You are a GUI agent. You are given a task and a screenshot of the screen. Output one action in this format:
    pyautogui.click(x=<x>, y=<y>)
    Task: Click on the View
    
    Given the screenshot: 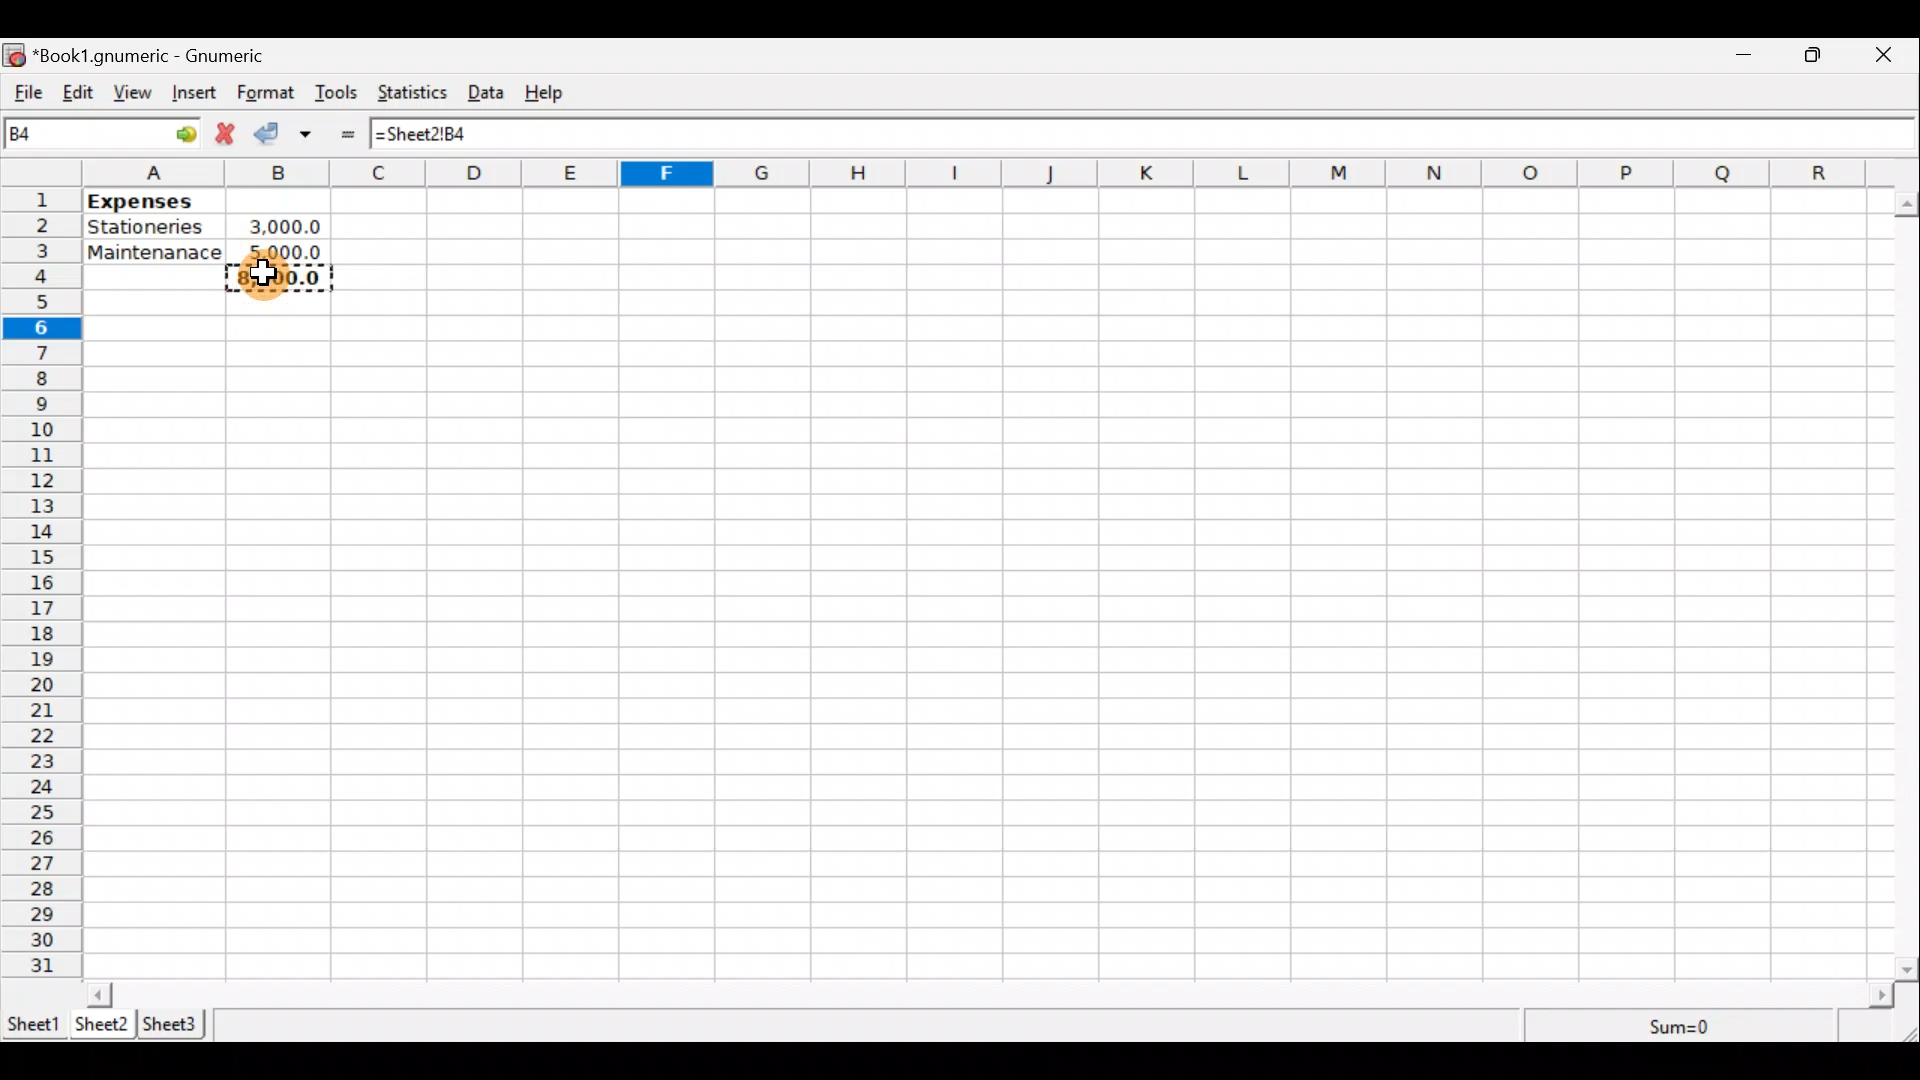 What is the action you would take?
    pyautogui.click(x=138, y=93)
    